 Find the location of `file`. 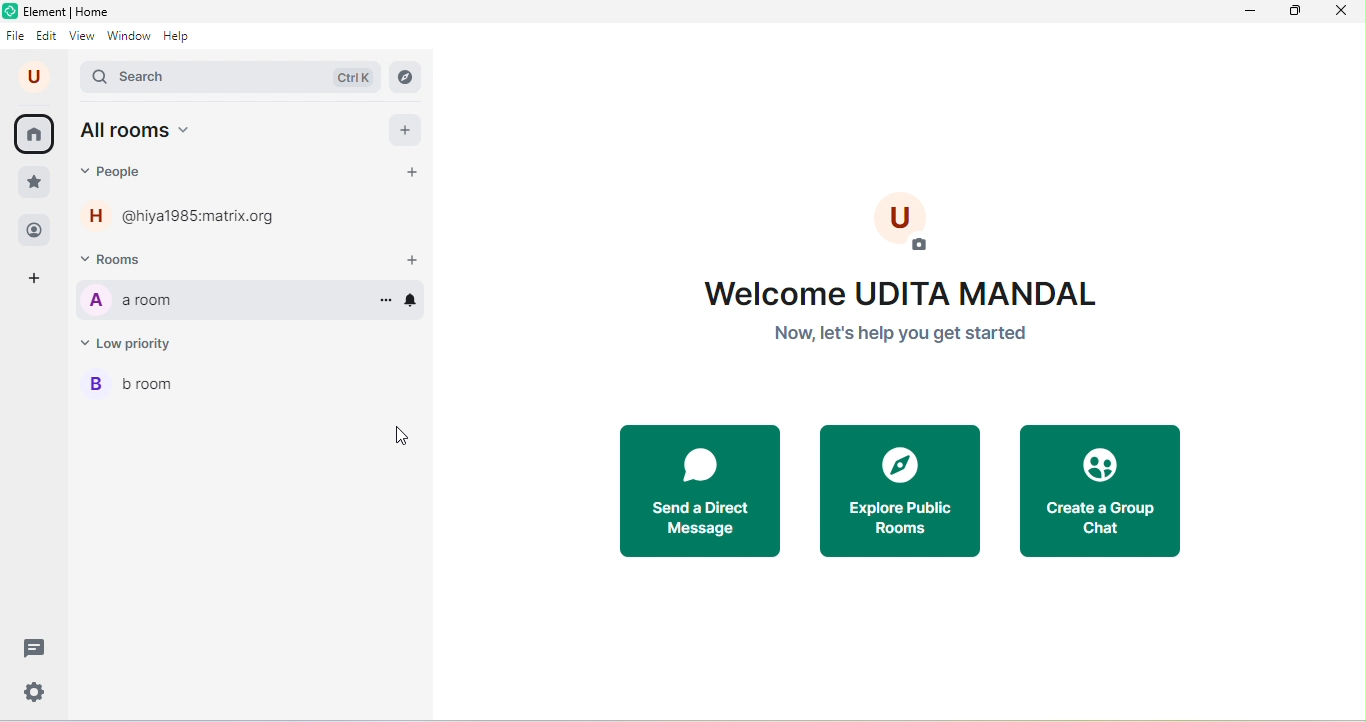

file is located at coordinates (14, 36).